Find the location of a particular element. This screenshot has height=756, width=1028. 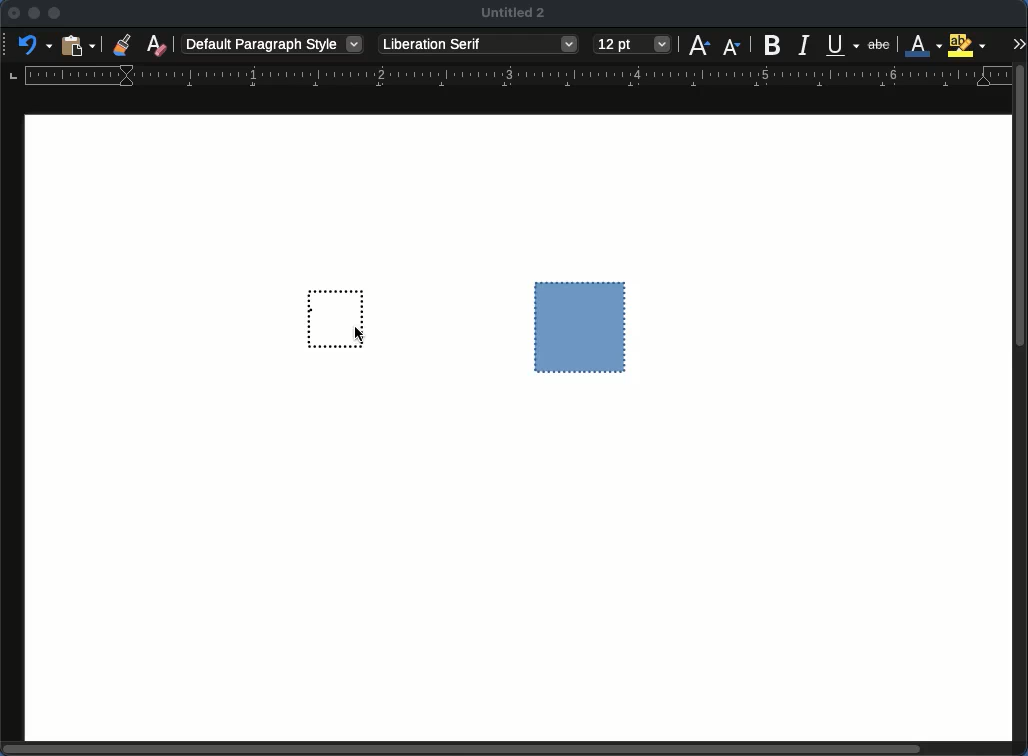

maximize is located at coordinates (55, 13).